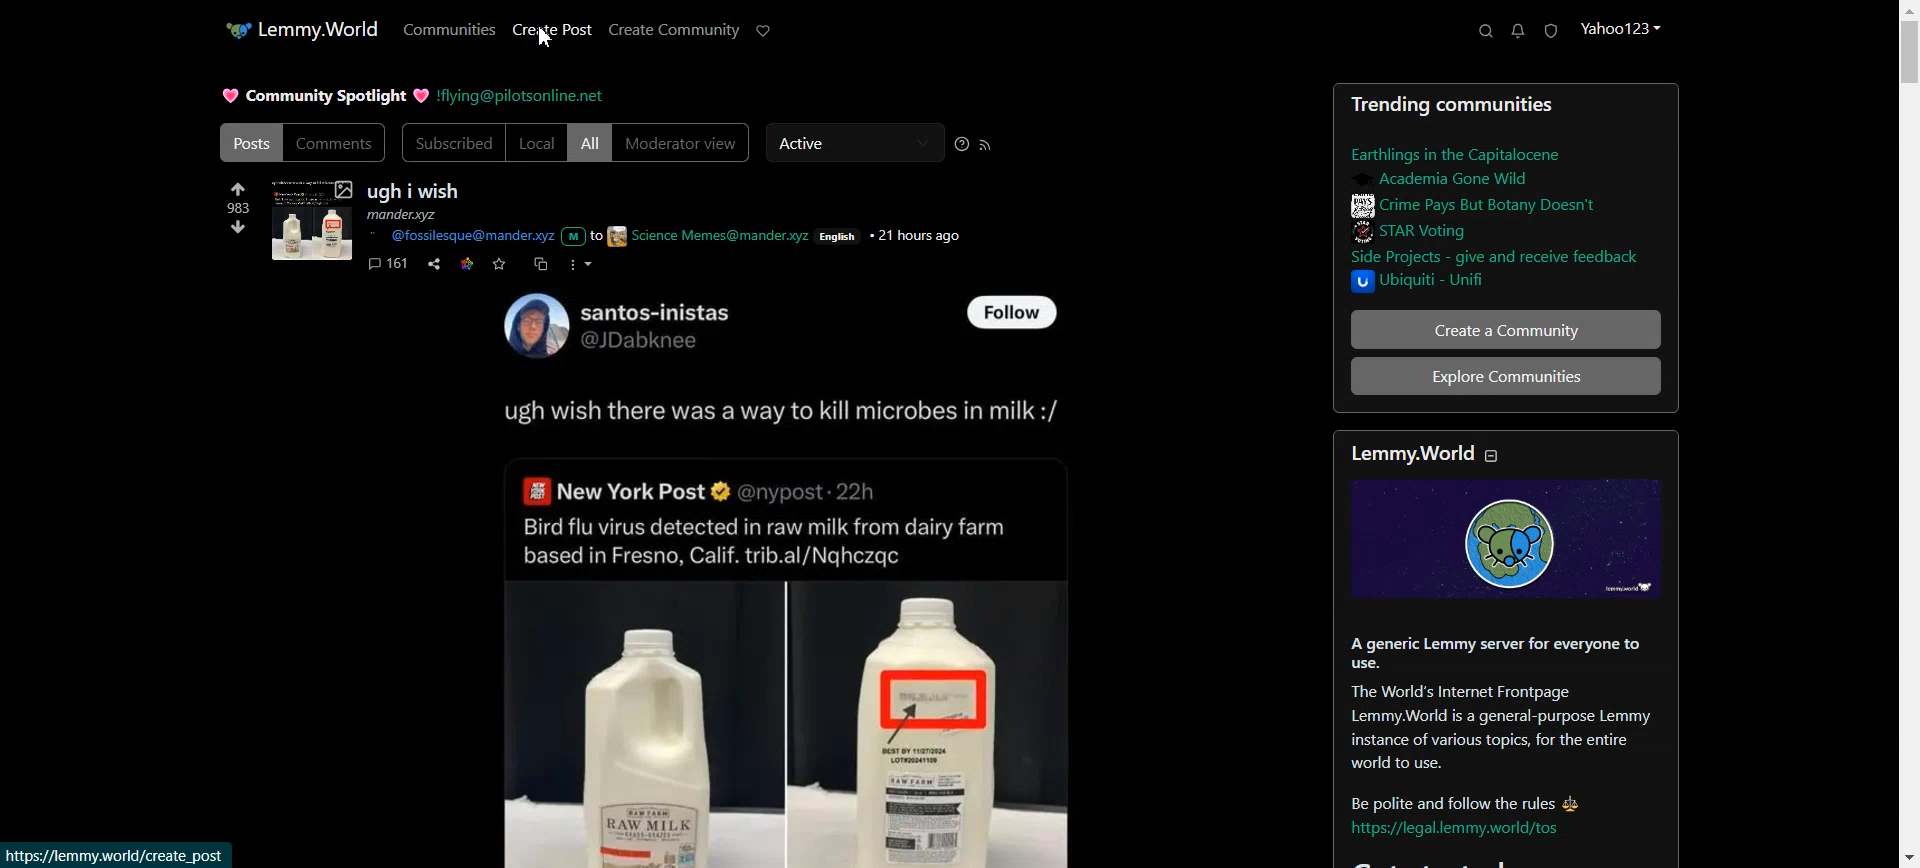  Describe the element at coordinates (450, 29) in the screenshot. I see `Communities` at that location.